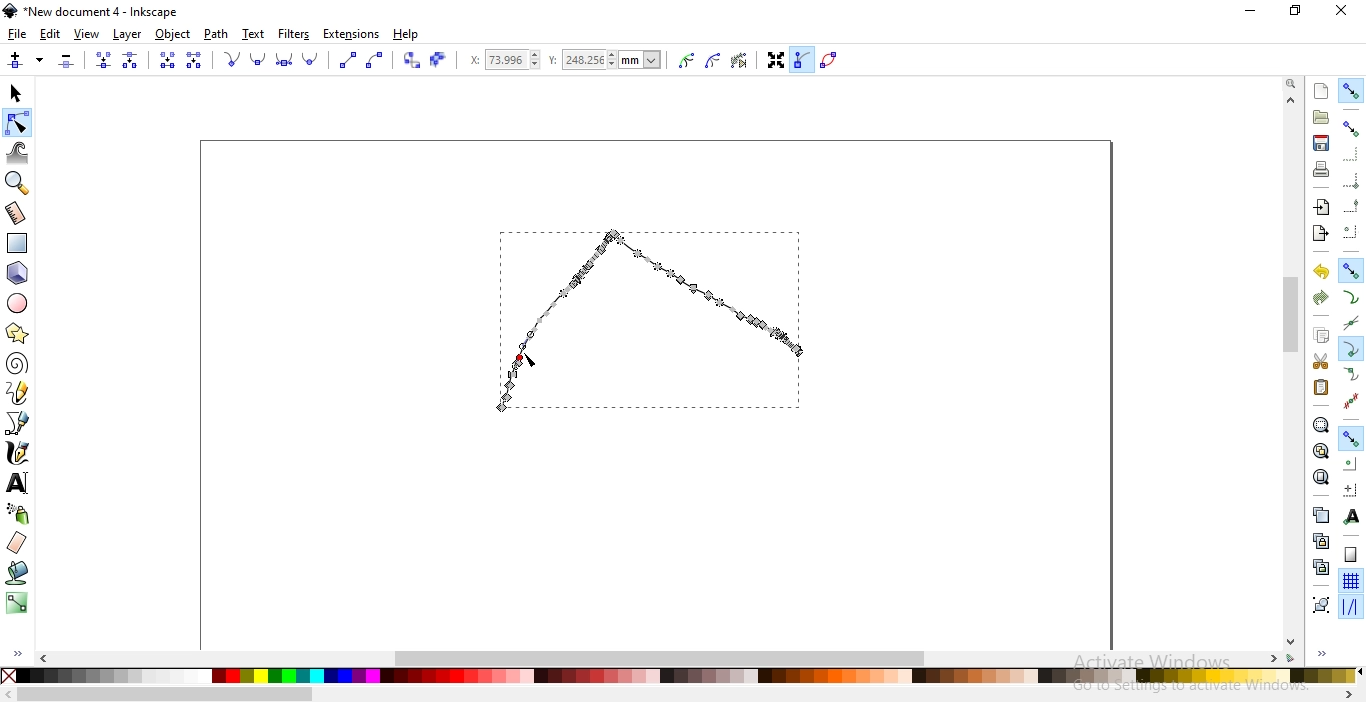 Image resolution: width=1366 pixels, height=702 pixels. What do you see at coordinates (17, 34) in the screenshot?
I see `file` at bounding box center [17, 34].